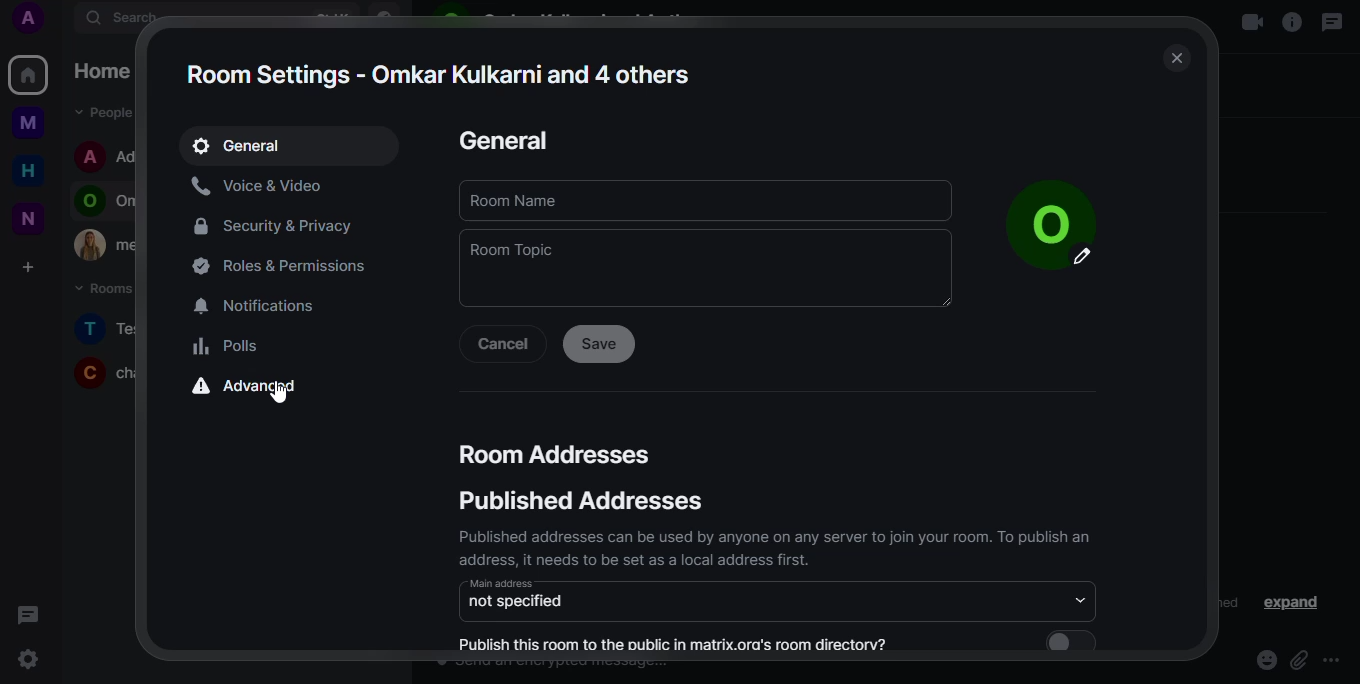 The image size is (1360, 684). What do you see at coordinates (558, 454) in the screenshot?
I see `room addresses` at bounding box center [558, 454].